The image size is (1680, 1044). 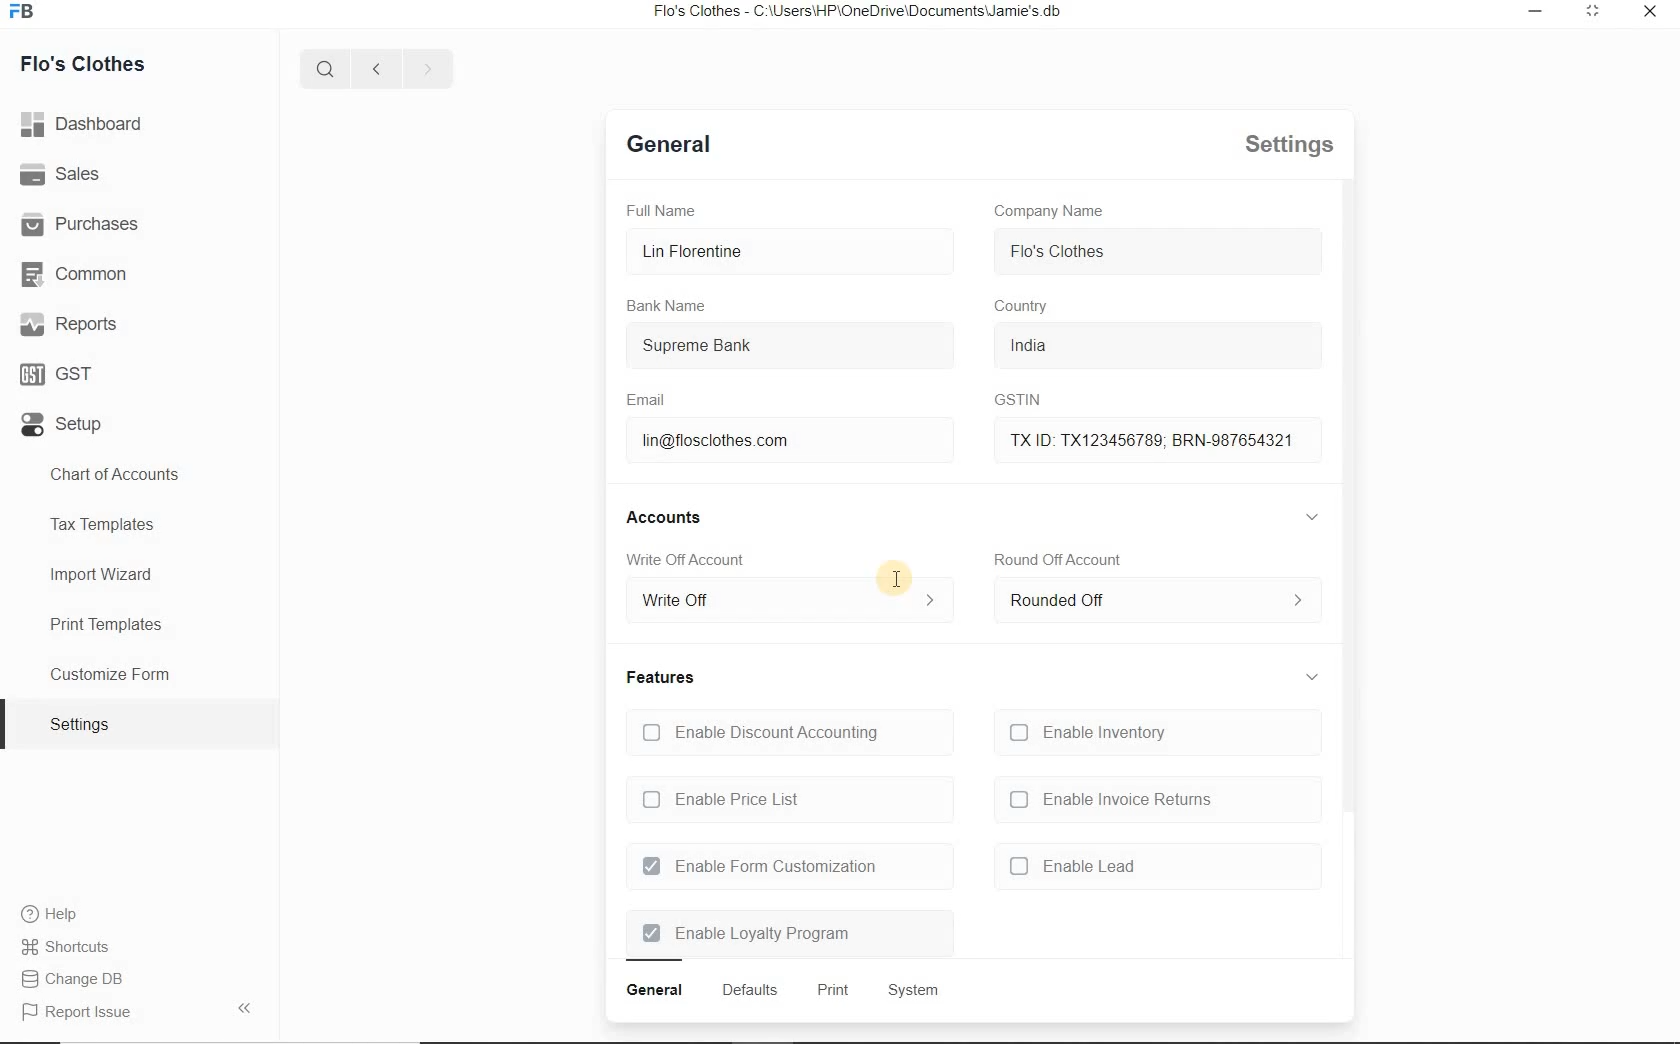 I want to click on Write Off, so click(x=788, y=606).